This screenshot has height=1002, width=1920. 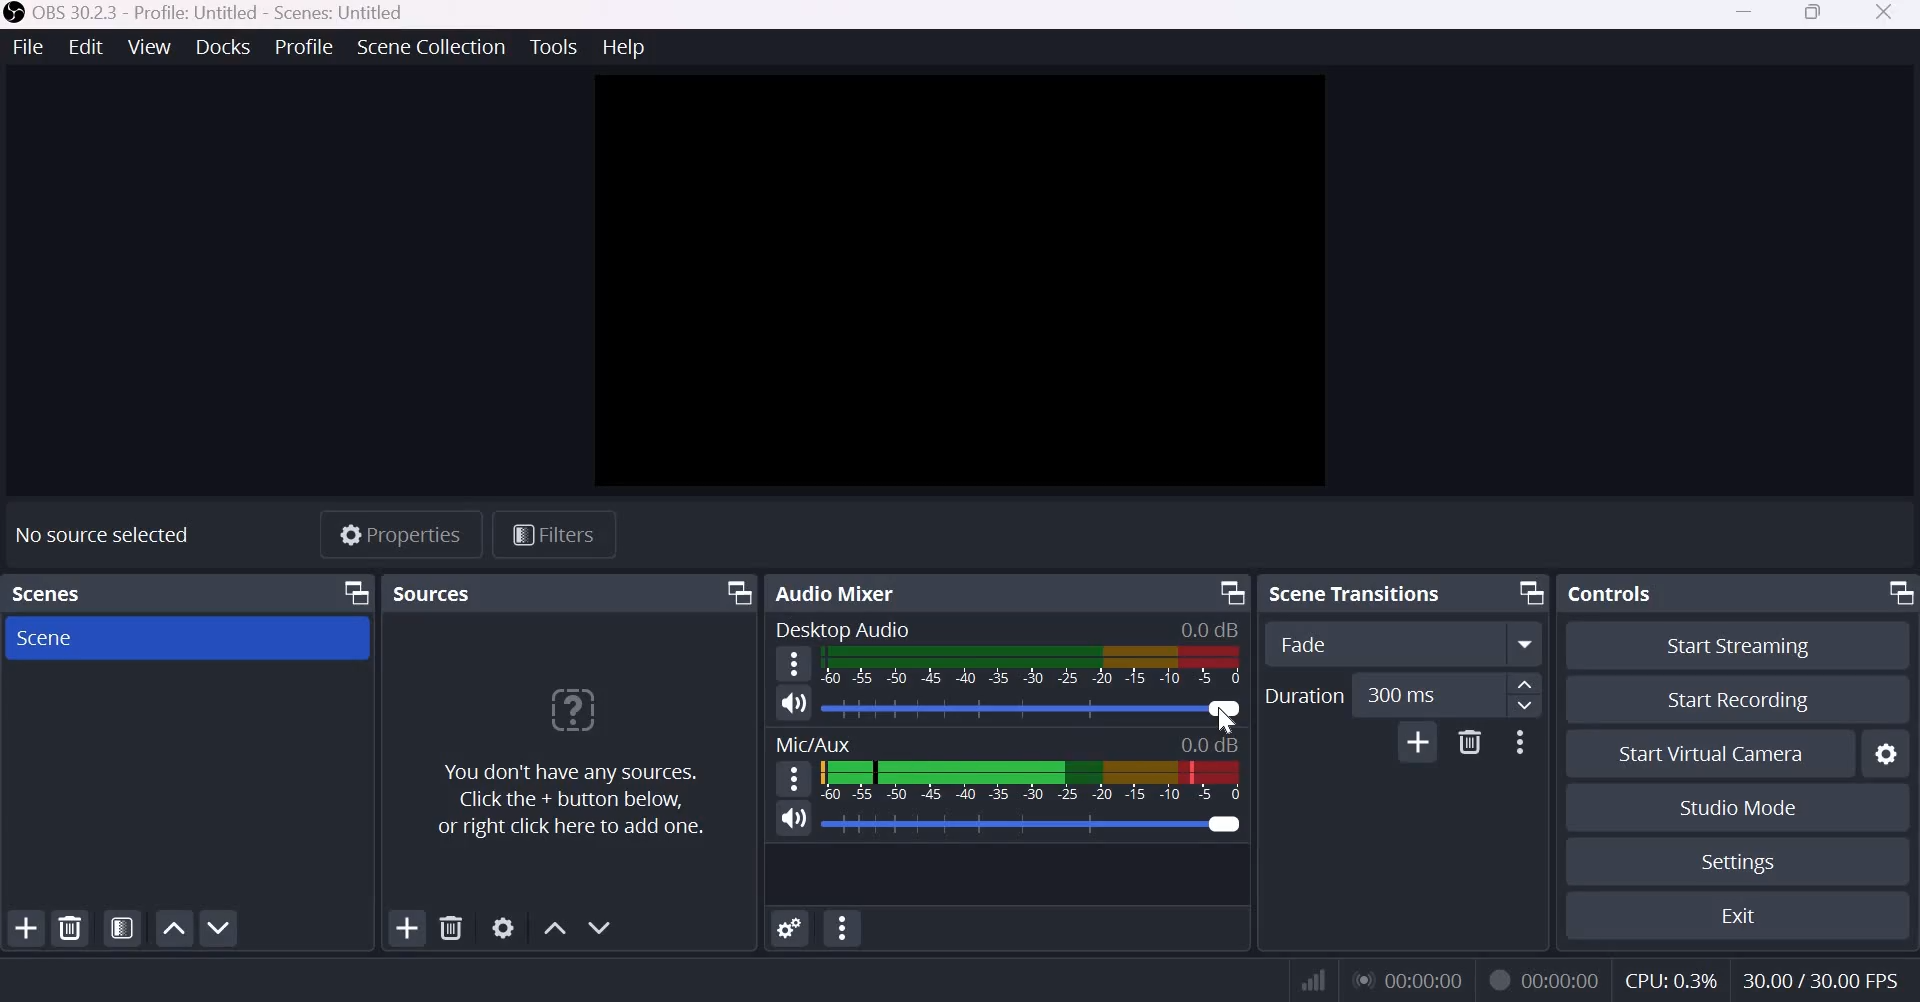 I want to click on Audio Mixer Menu, so click(x=842, y=930).